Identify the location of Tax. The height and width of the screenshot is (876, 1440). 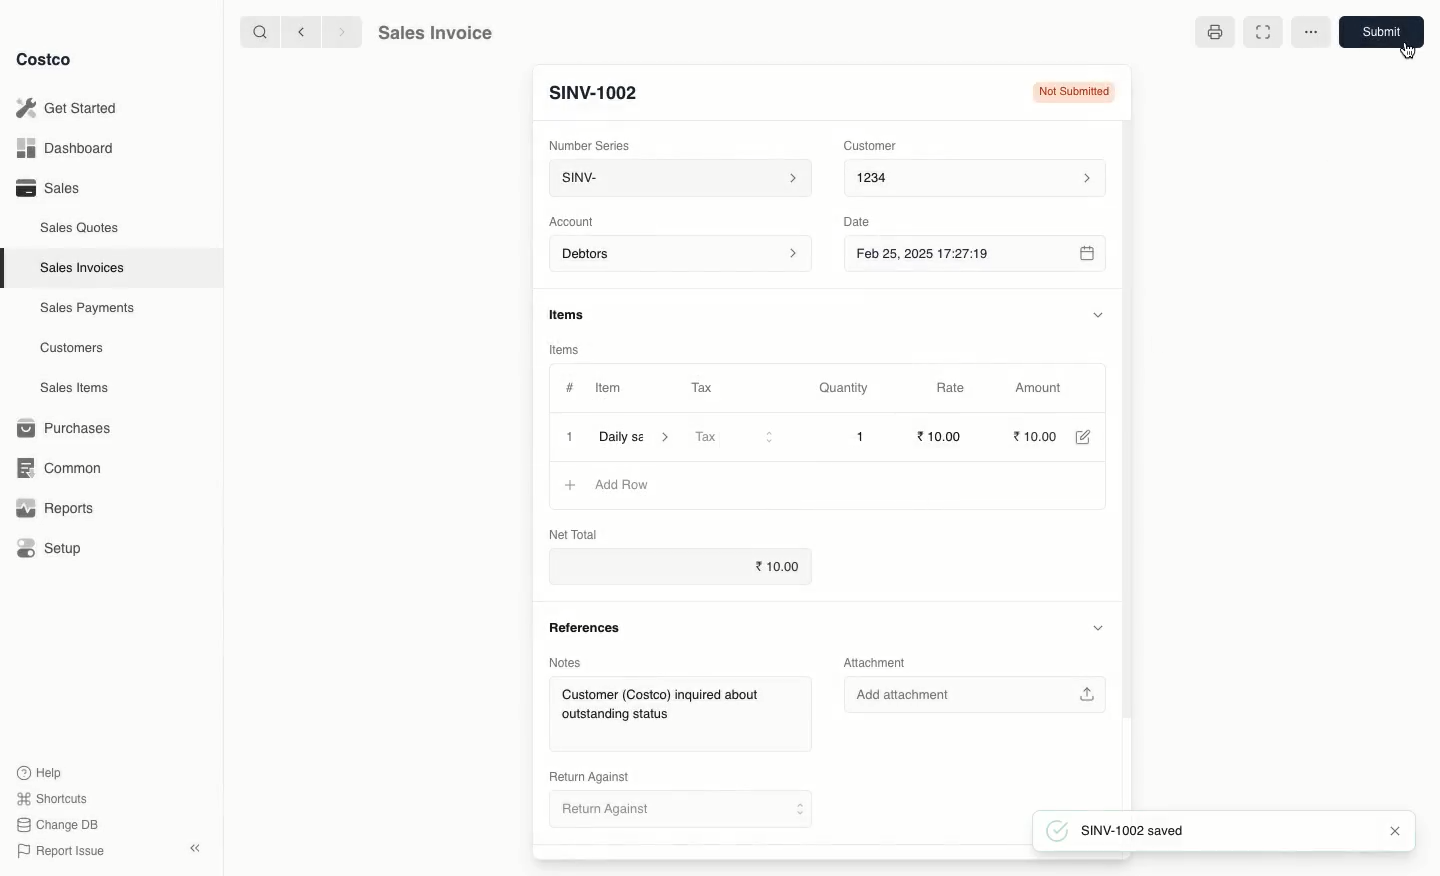
(735, 437).